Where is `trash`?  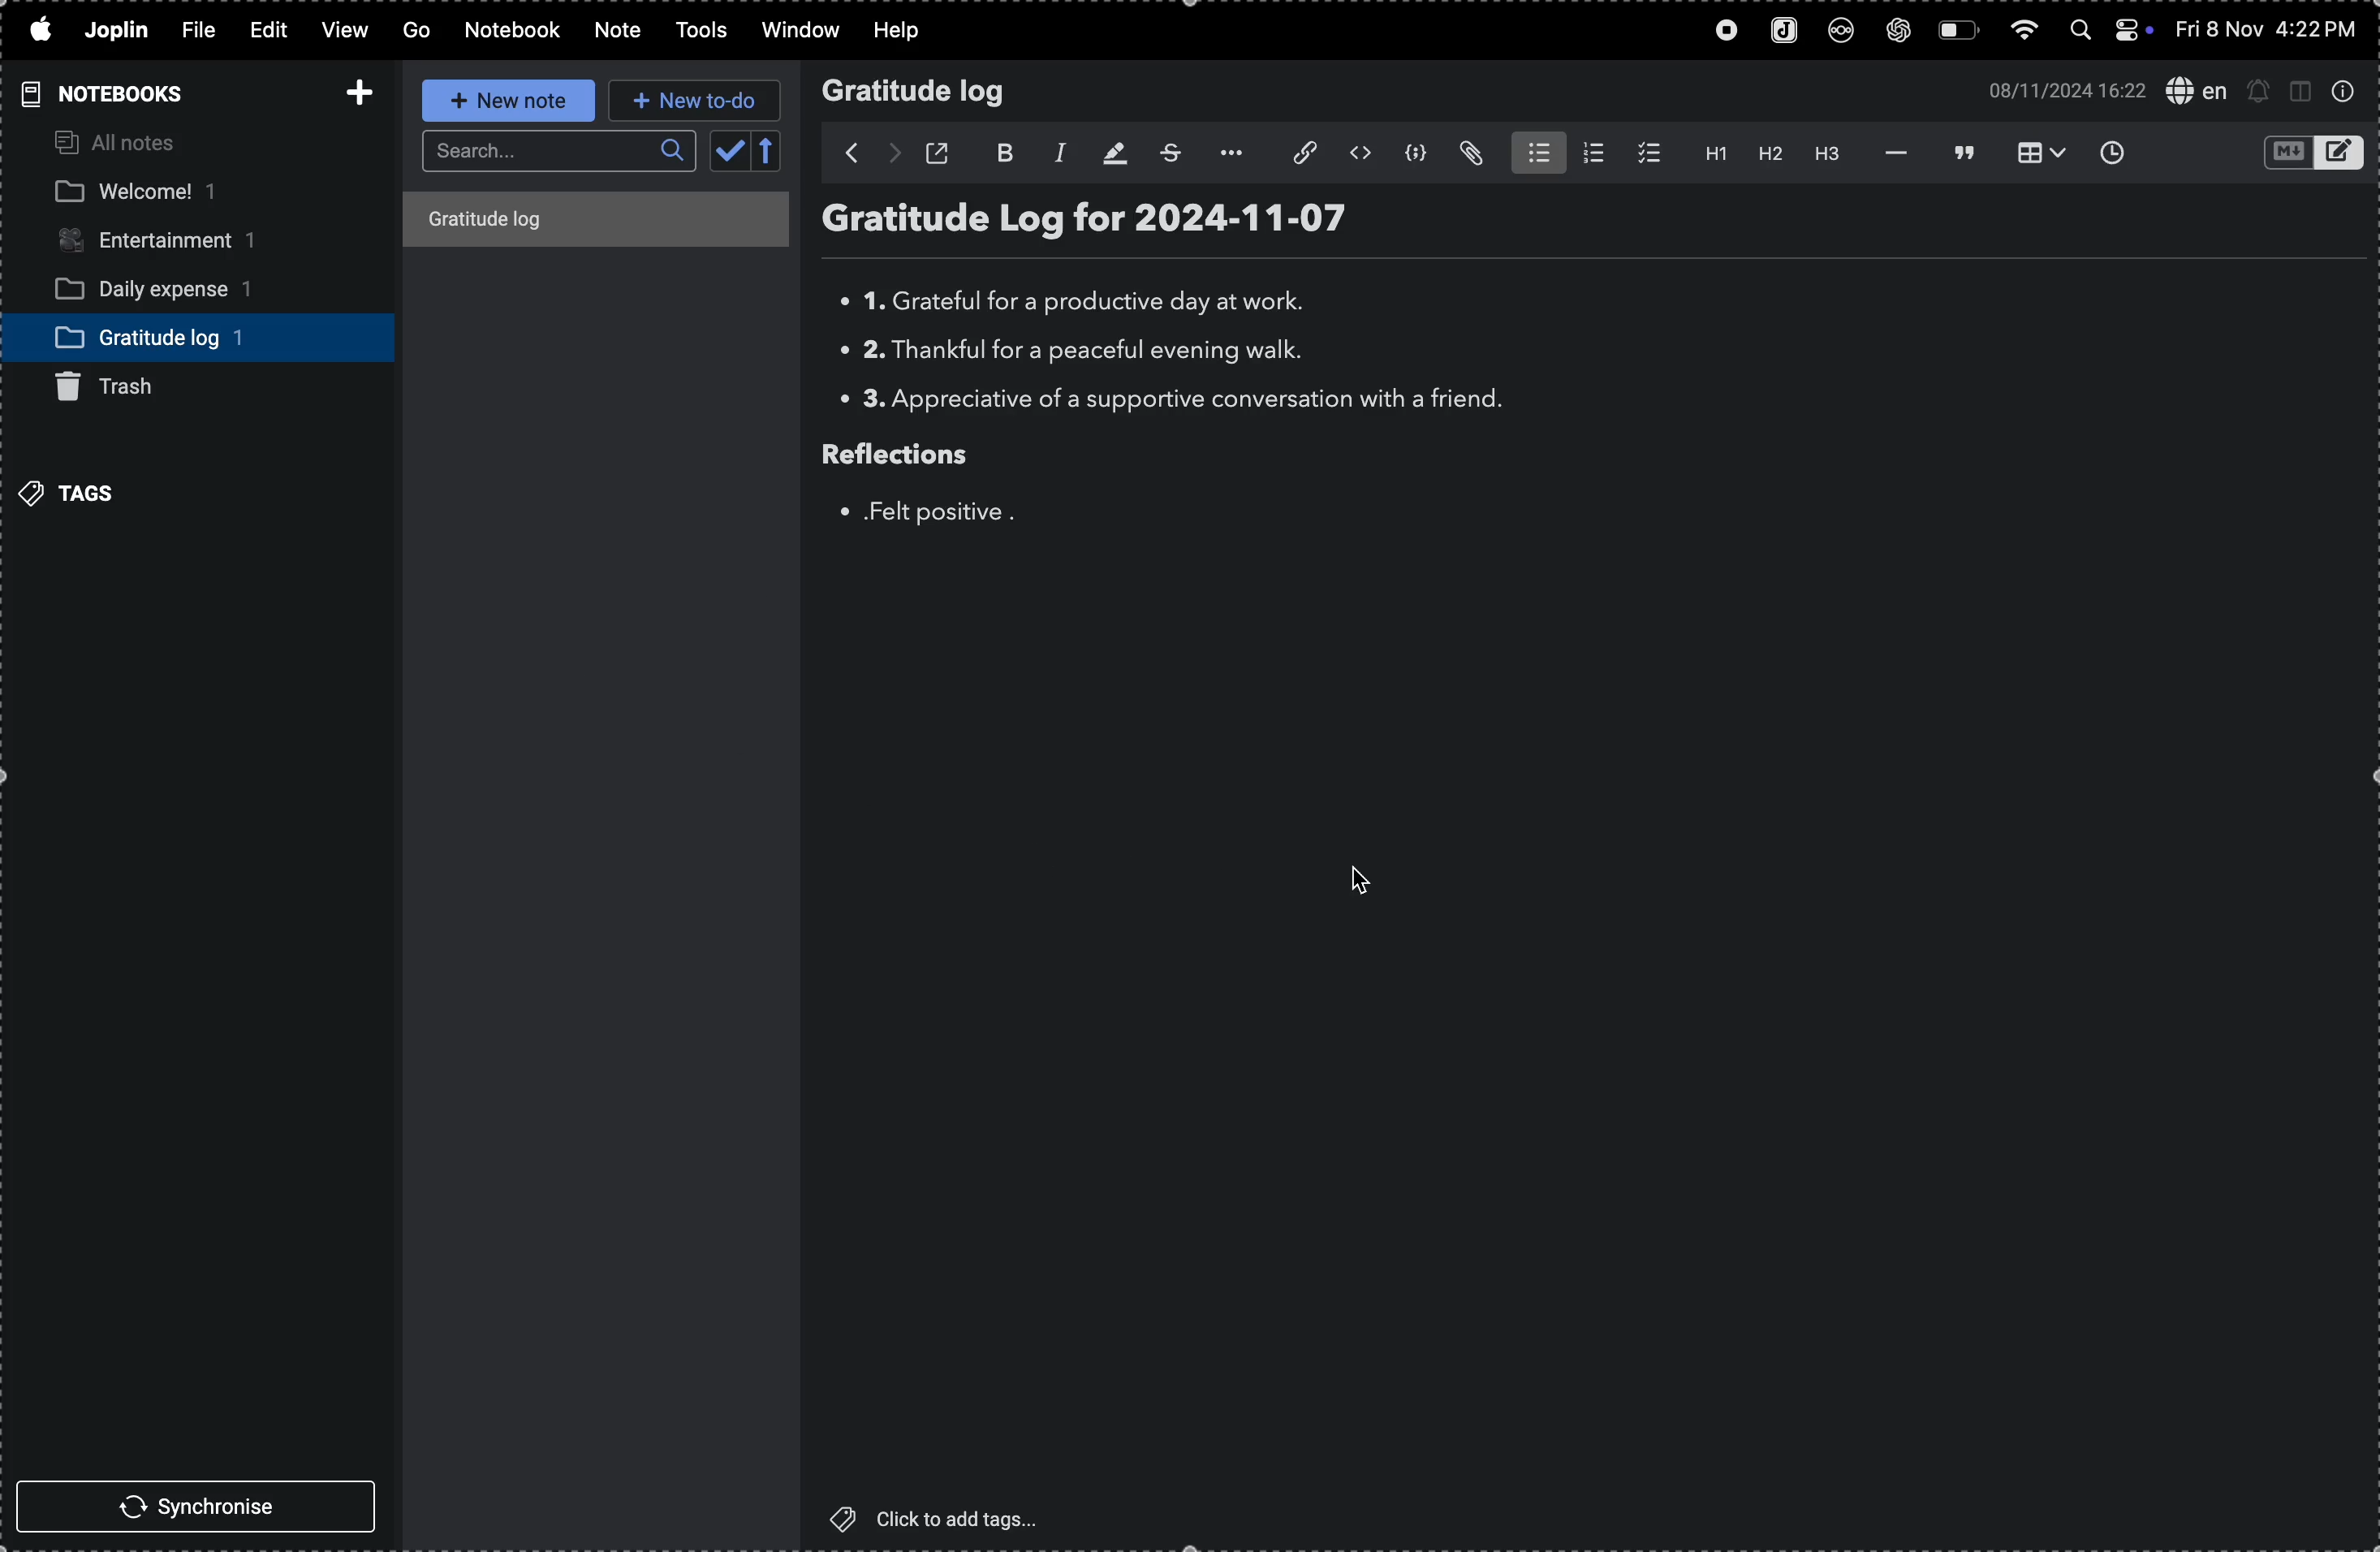 trash is located at coordinates (105, 385).